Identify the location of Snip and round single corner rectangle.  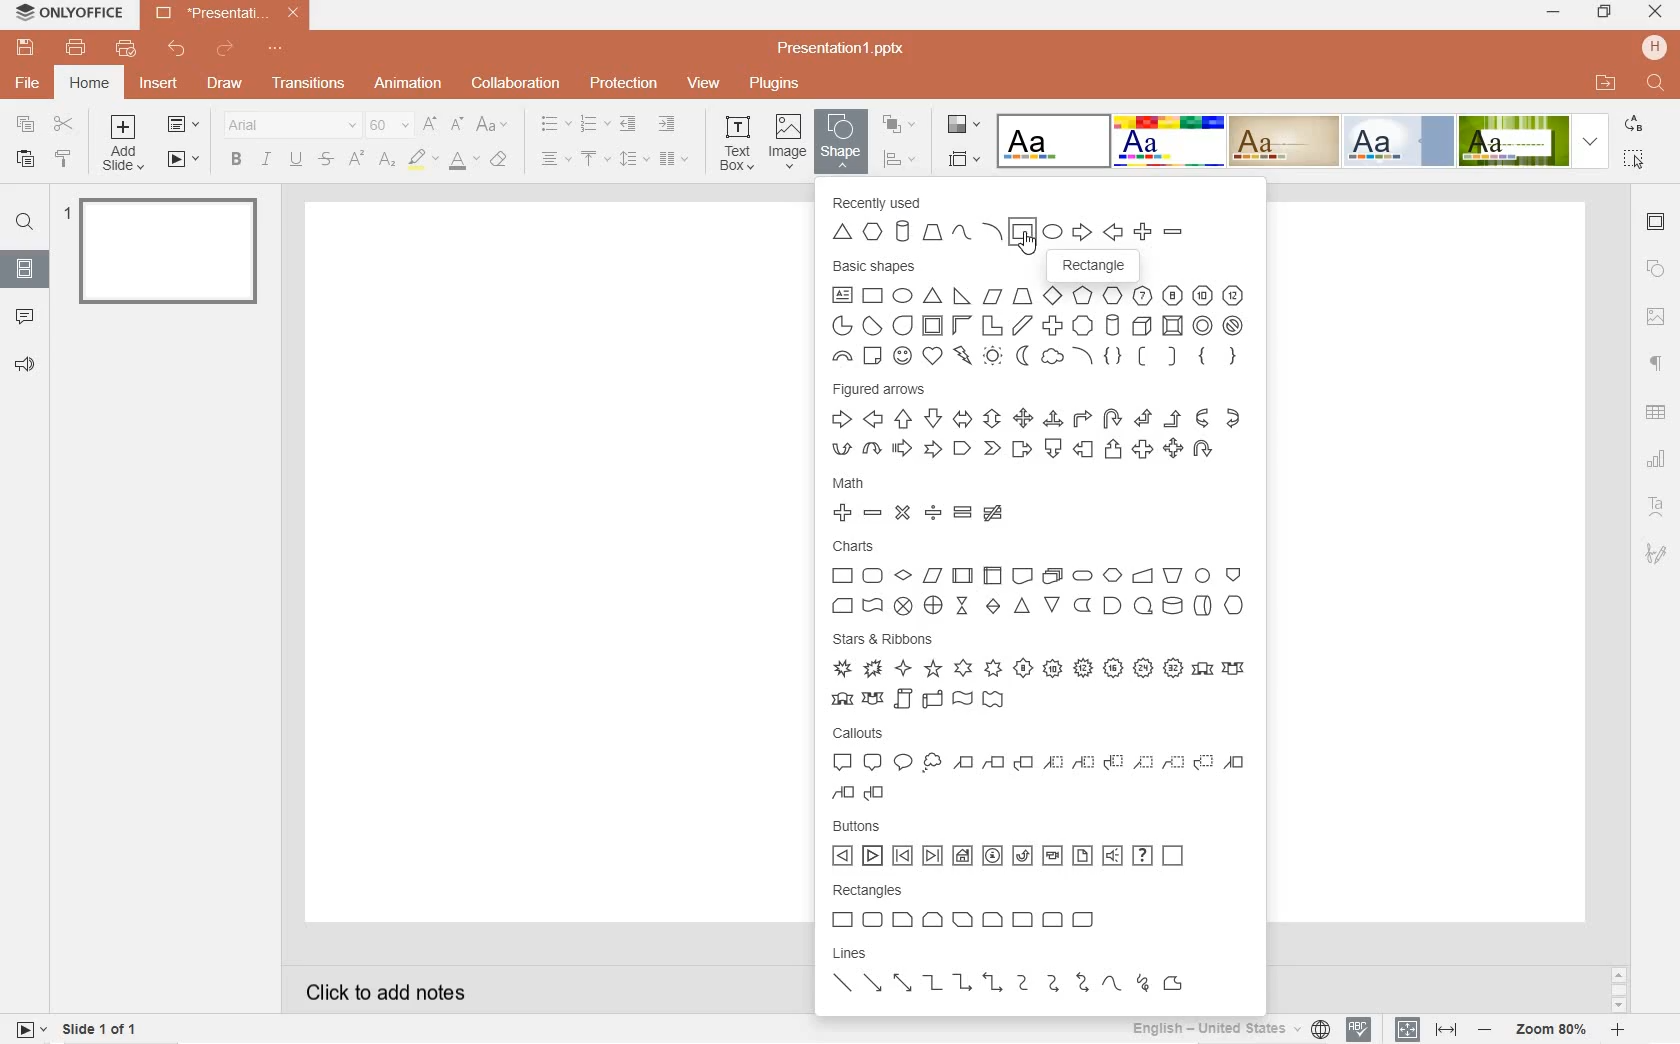
(992, 922).